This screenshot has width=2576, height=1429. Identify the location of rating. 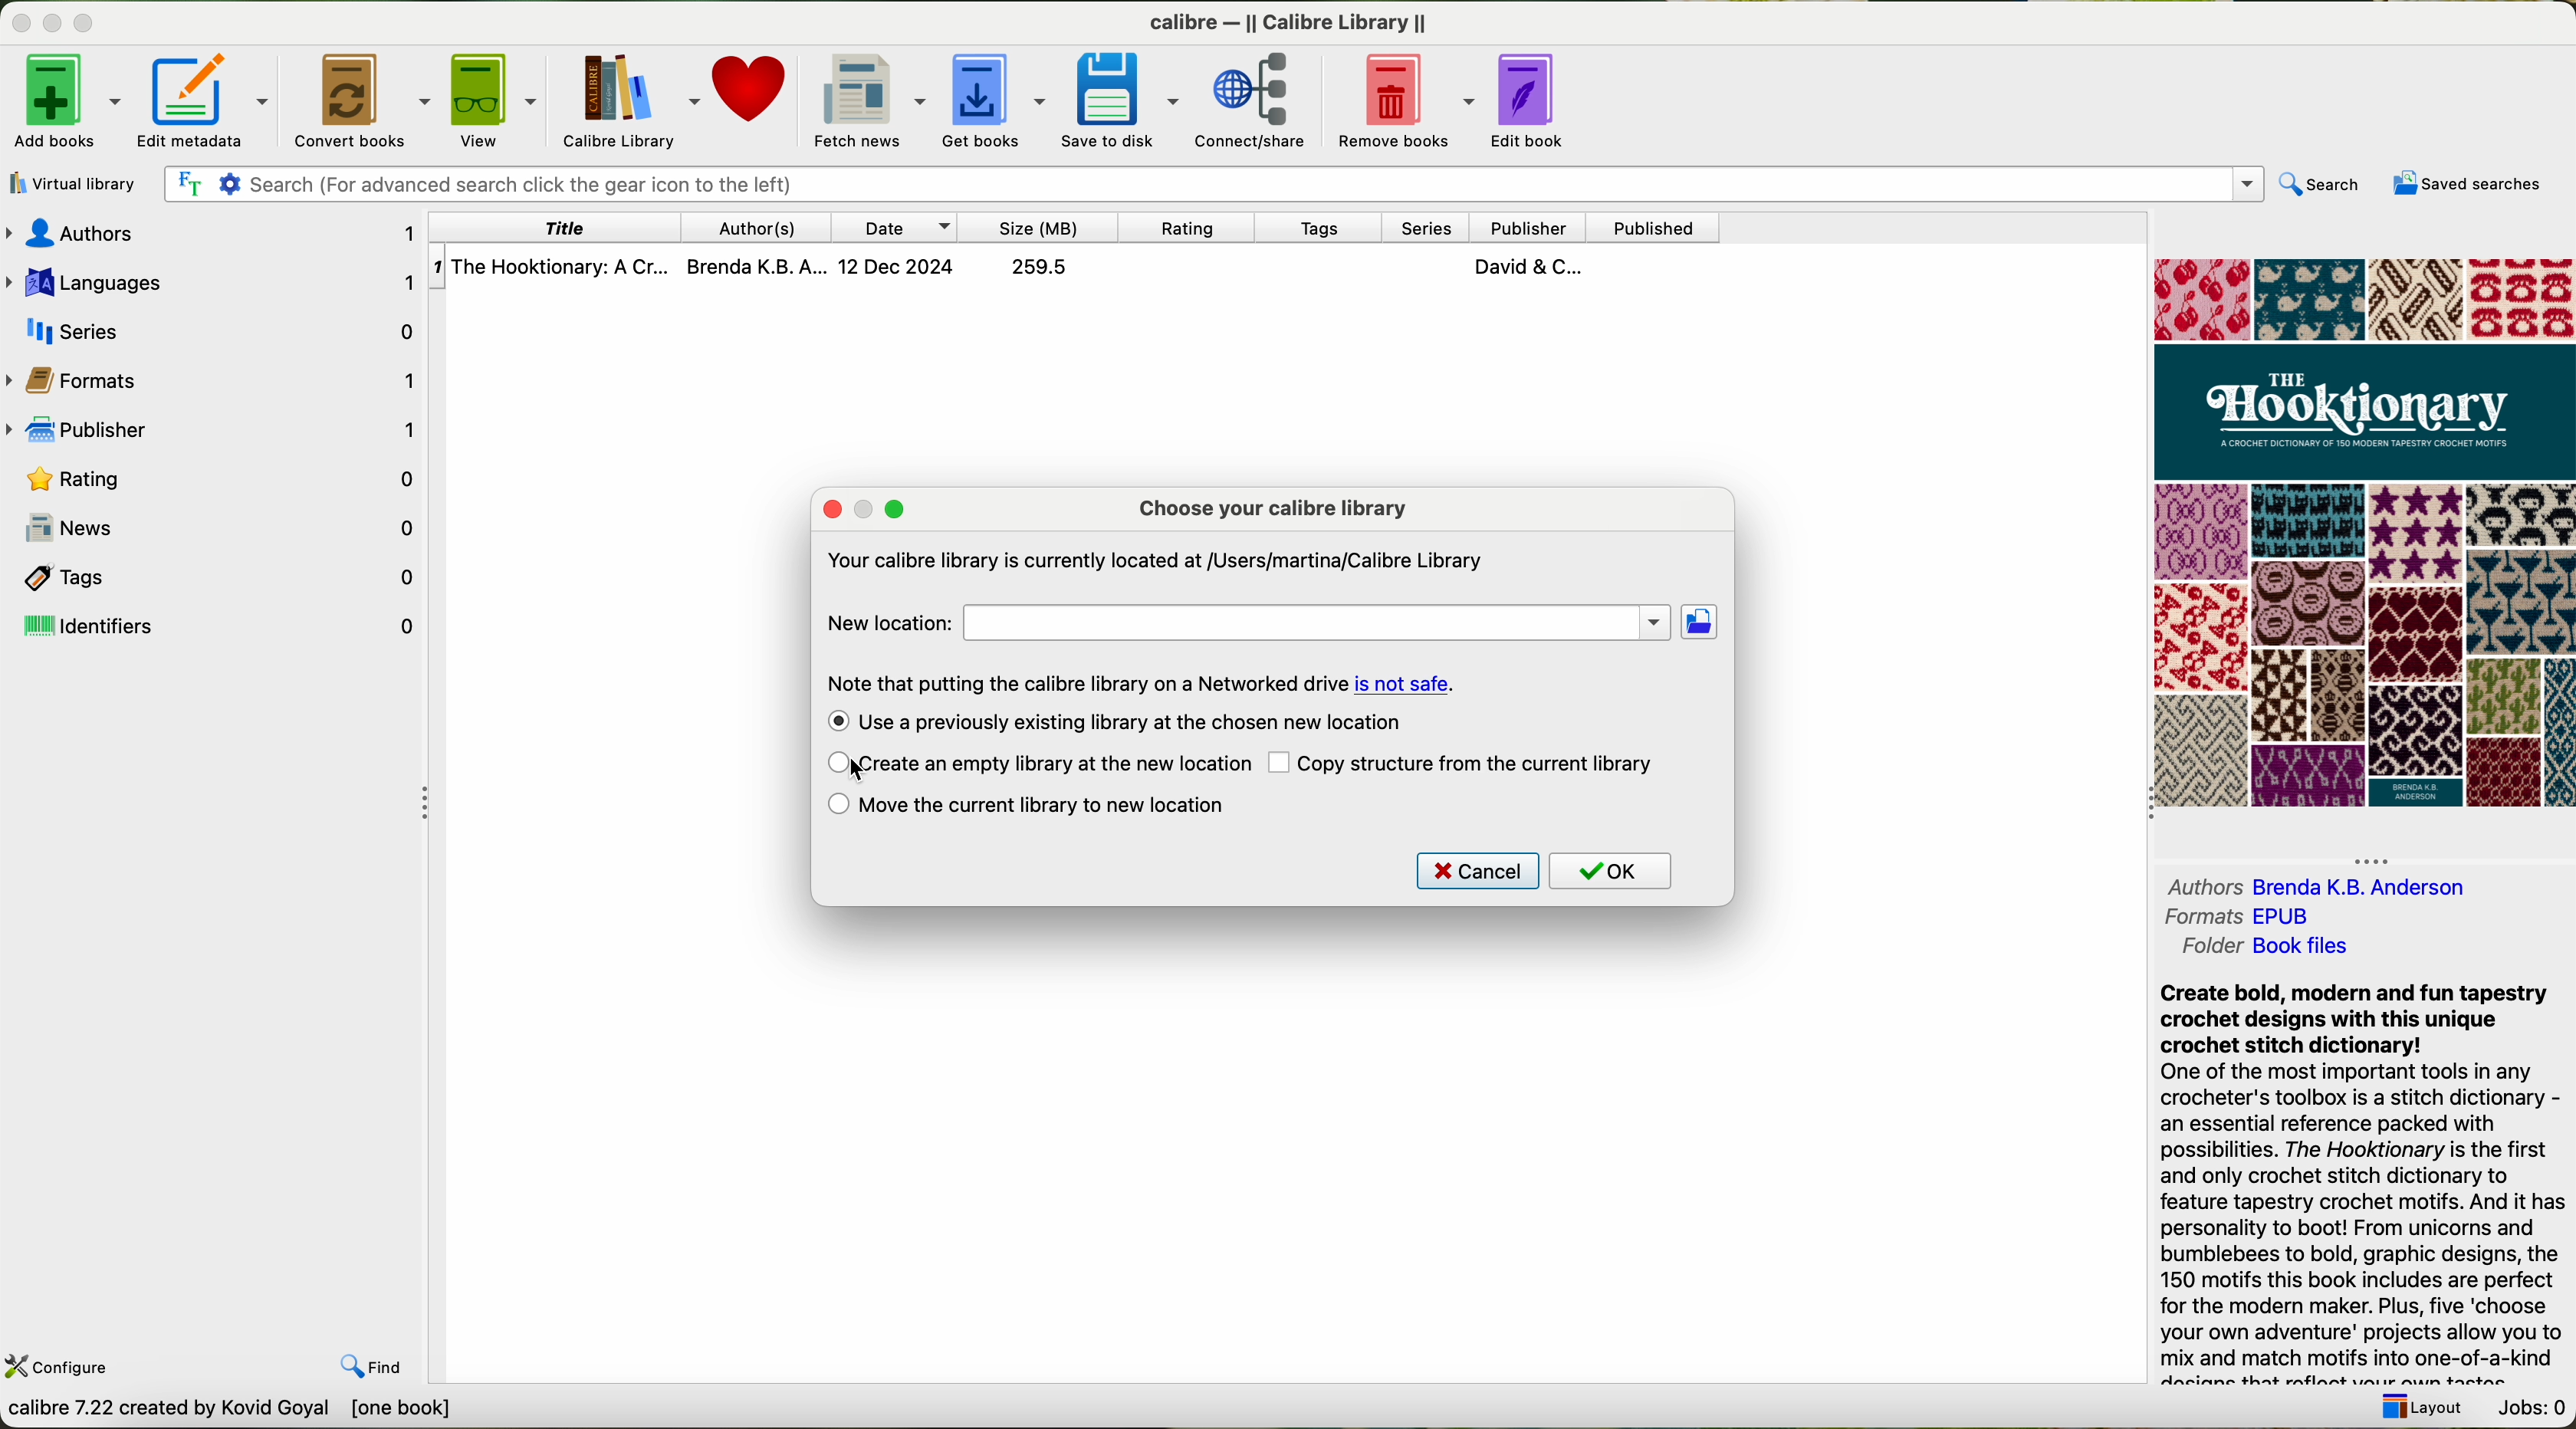
(214, 480).